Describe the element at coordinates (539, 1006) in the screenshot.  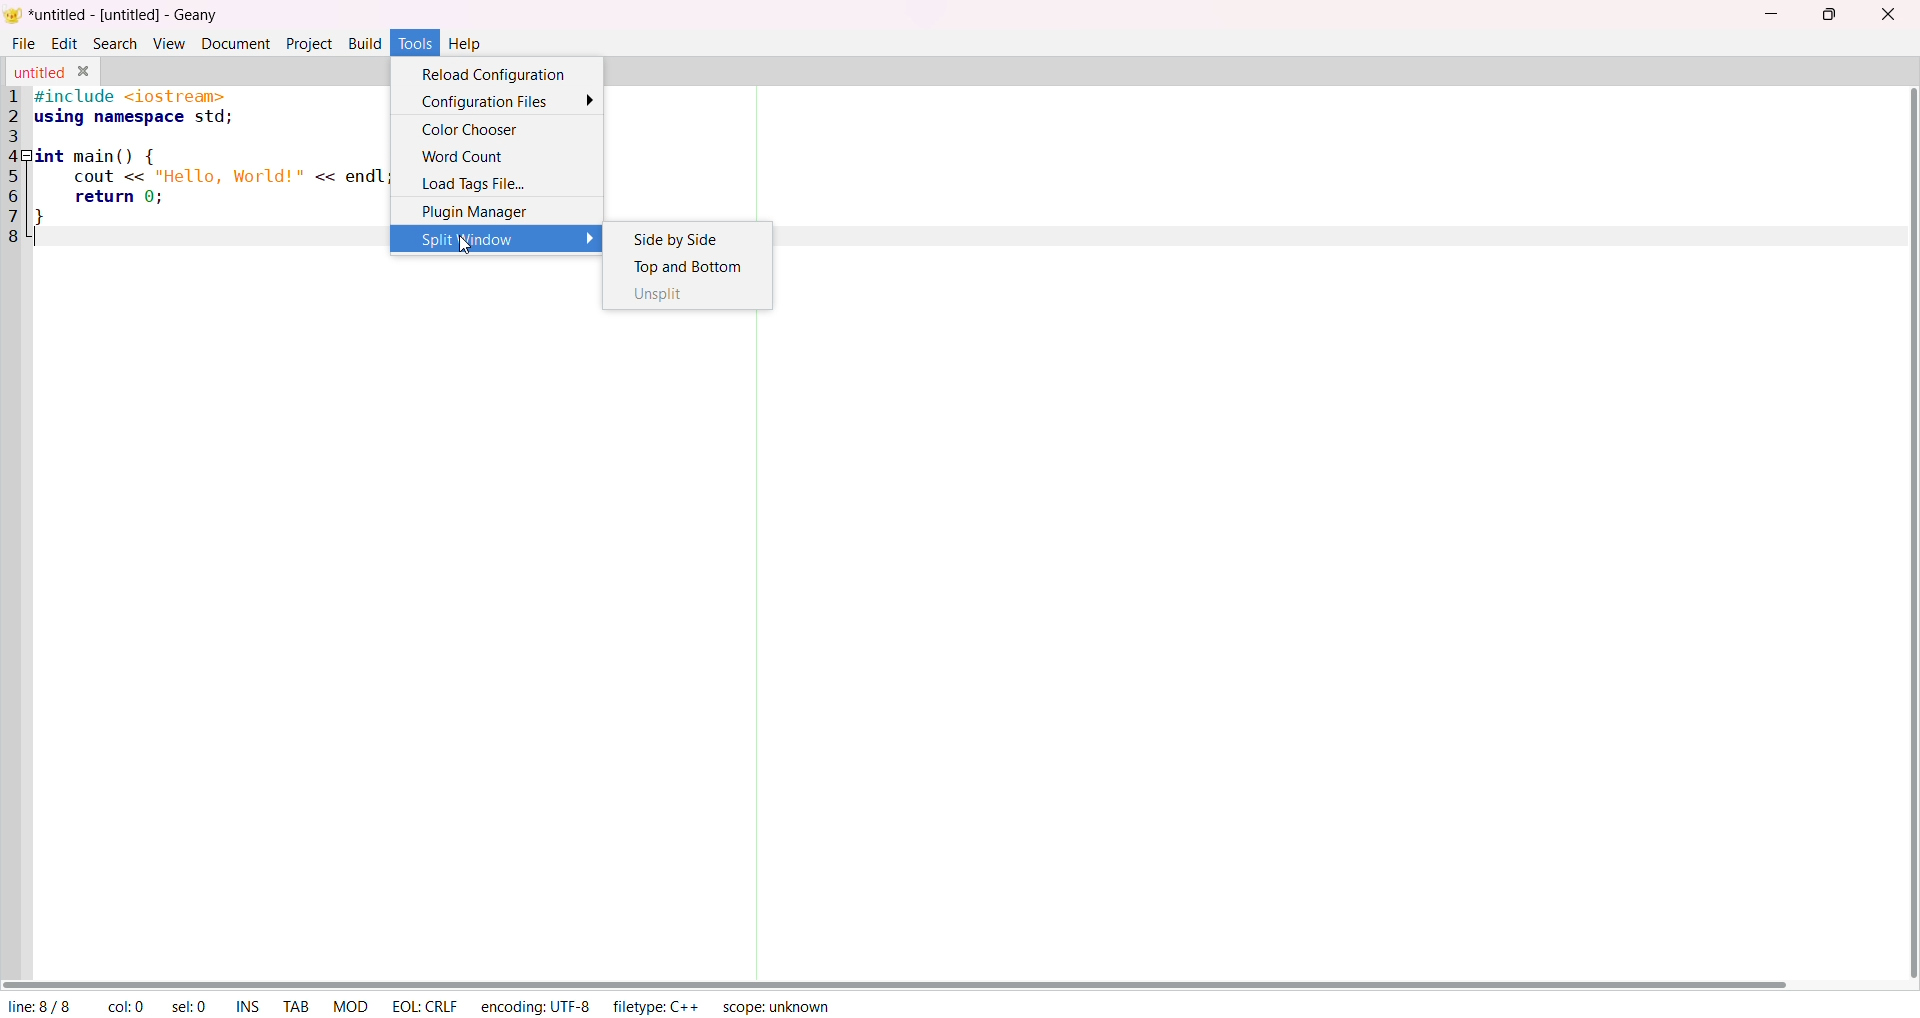
I see `encoding: UTF-8` at that location.